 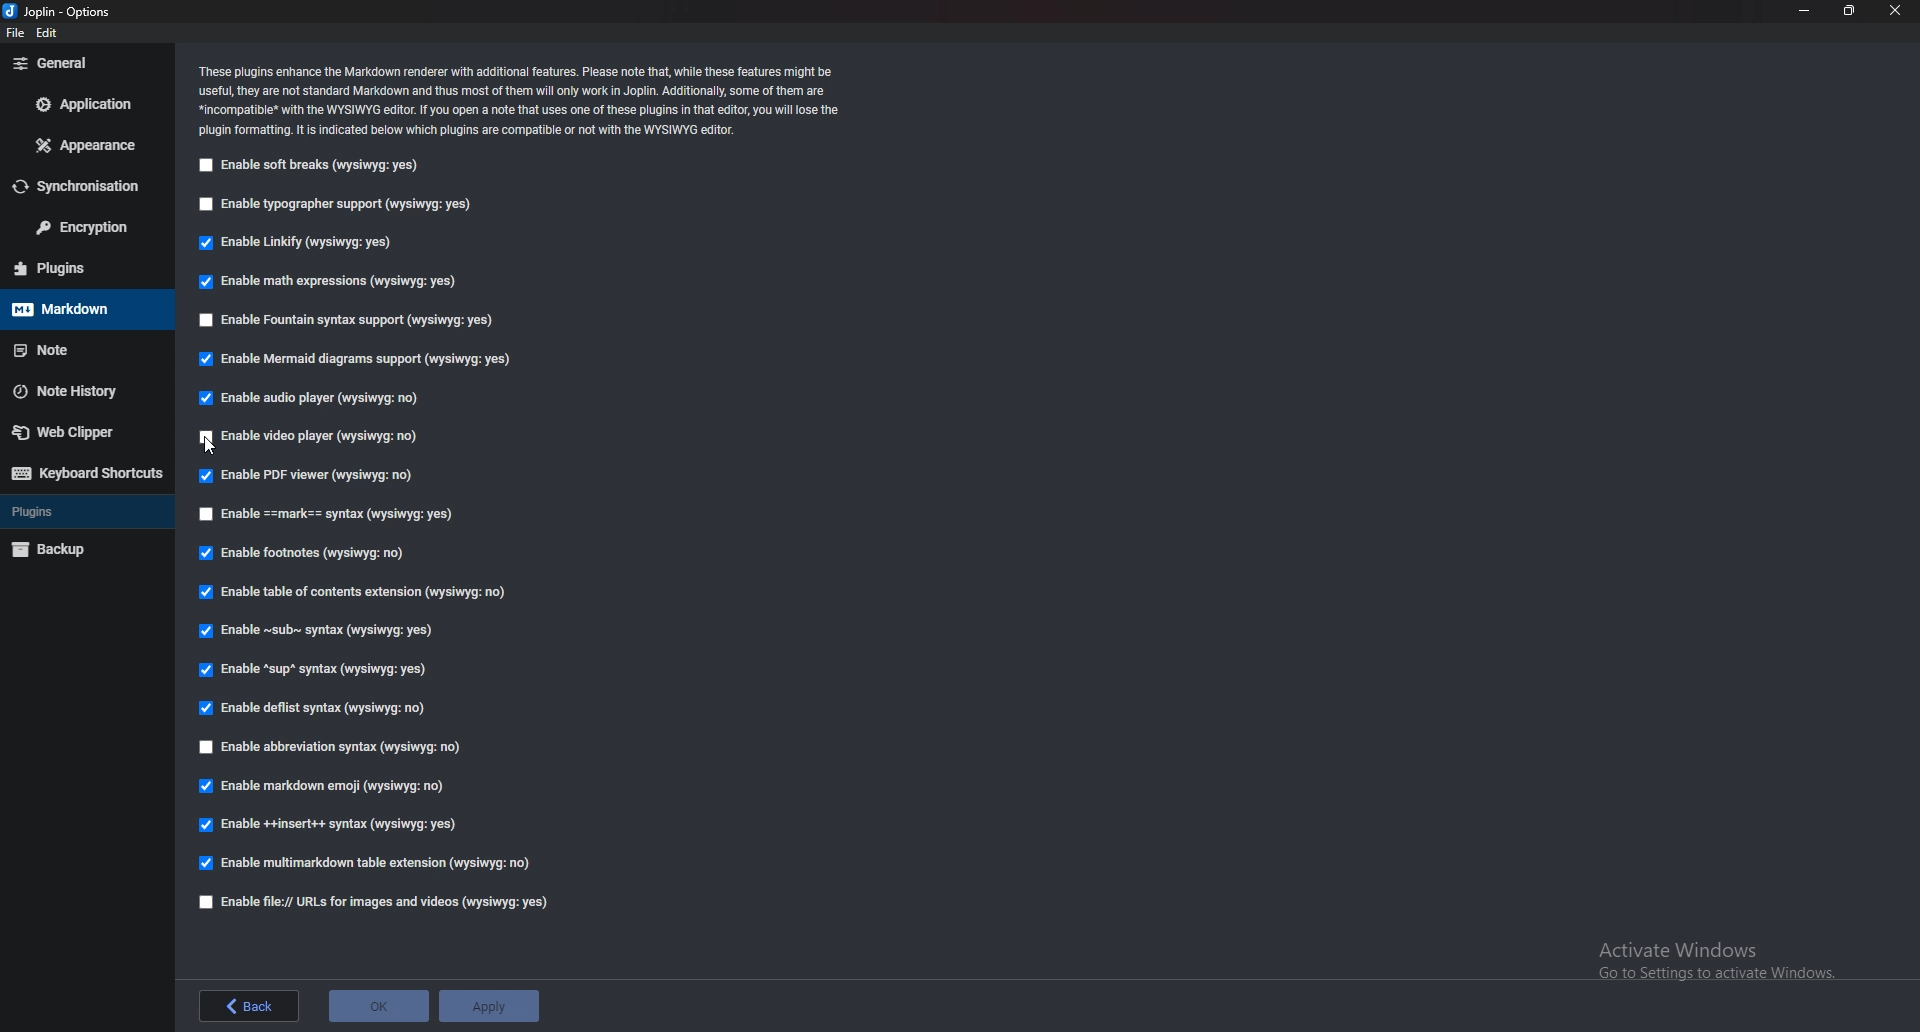 I want to click on Enable multimarkdown table extension, so click(x=366, y=863).